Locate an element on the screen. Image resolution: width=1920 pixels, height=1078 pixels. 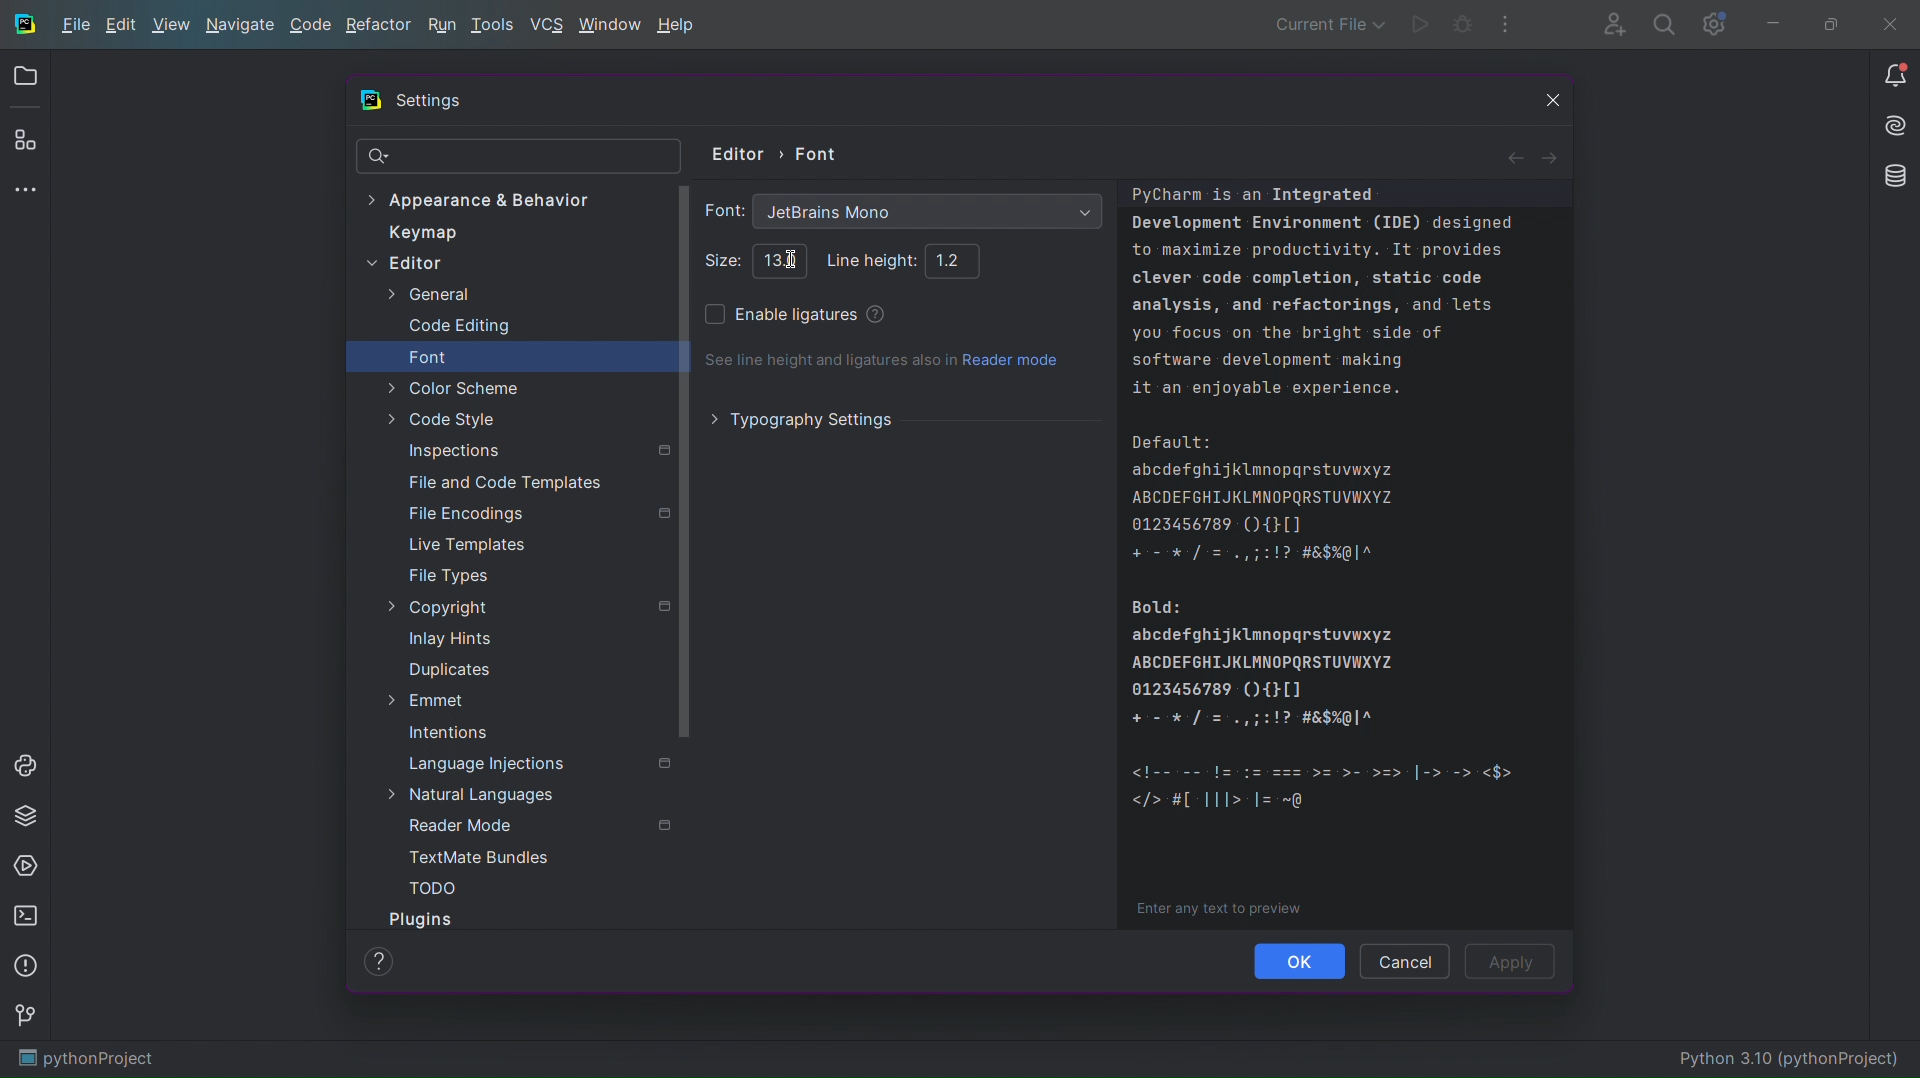
Line height: 1.2 is located at coordinates (956, 262).